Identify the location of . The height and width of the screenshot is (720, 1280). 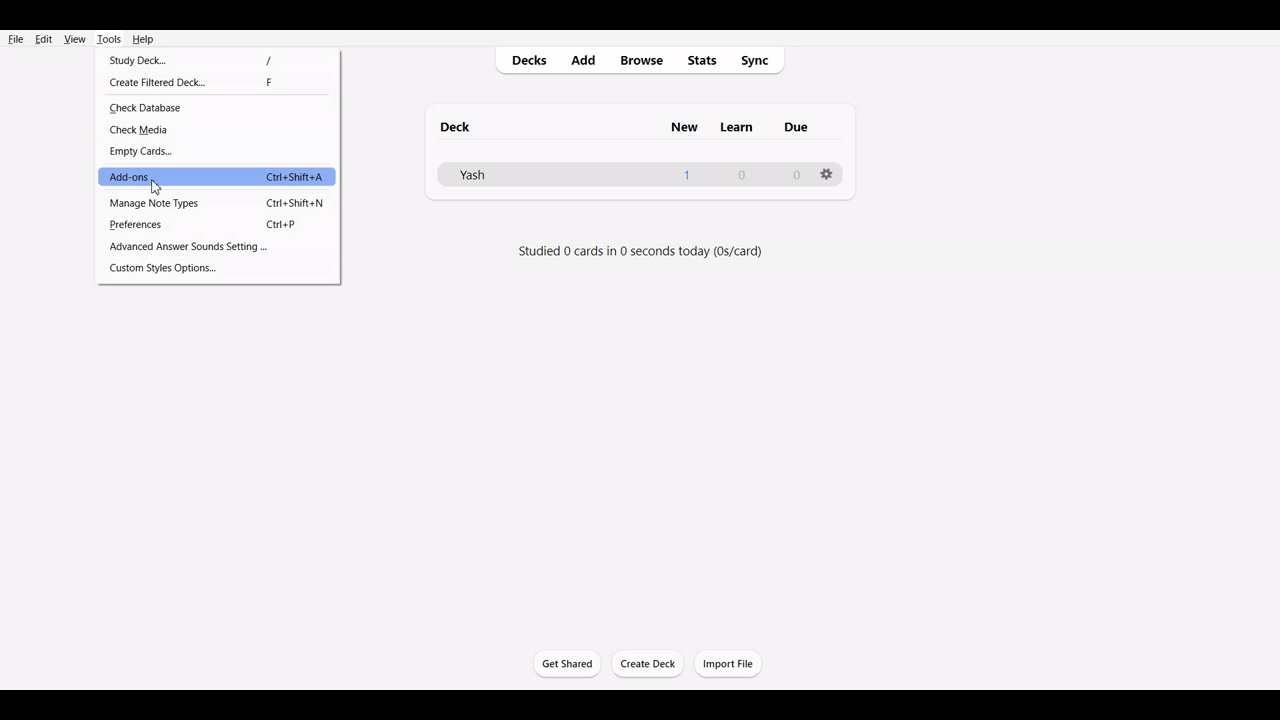
(740, 119).